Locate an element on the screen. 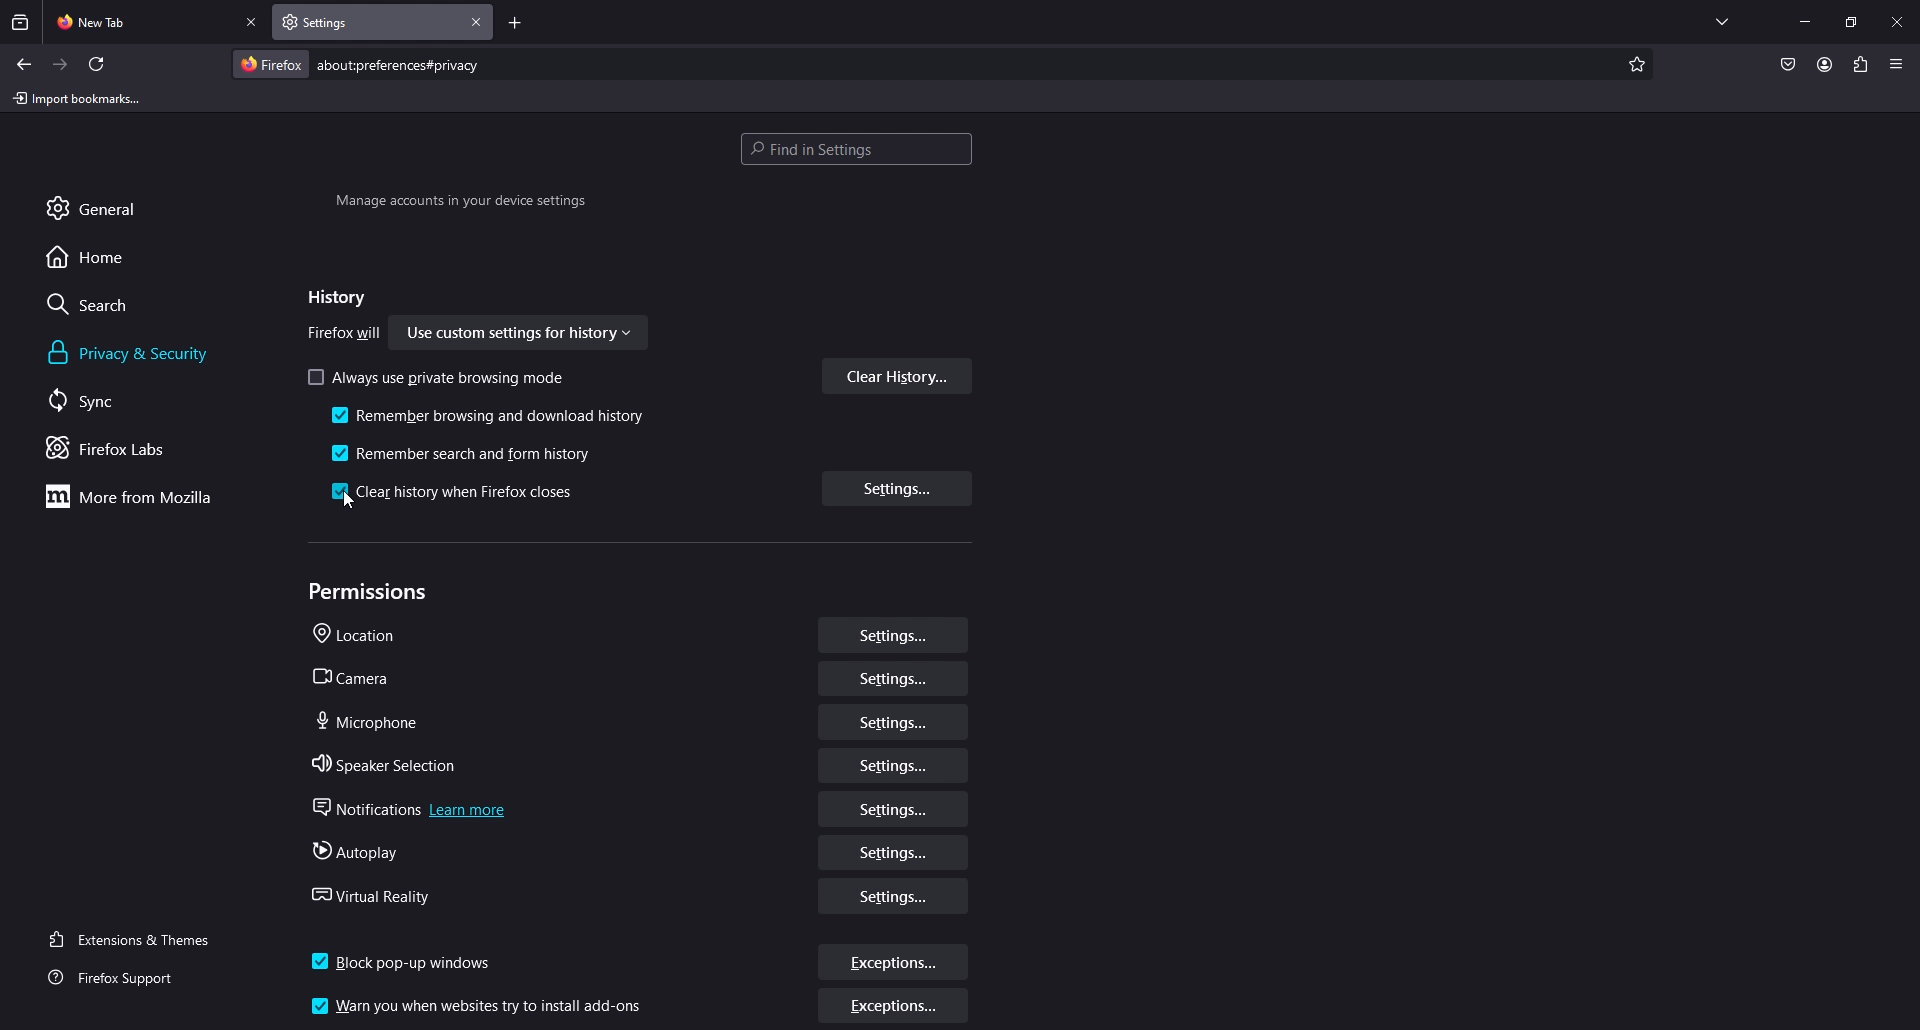  home is located at coordinates (103, 256).